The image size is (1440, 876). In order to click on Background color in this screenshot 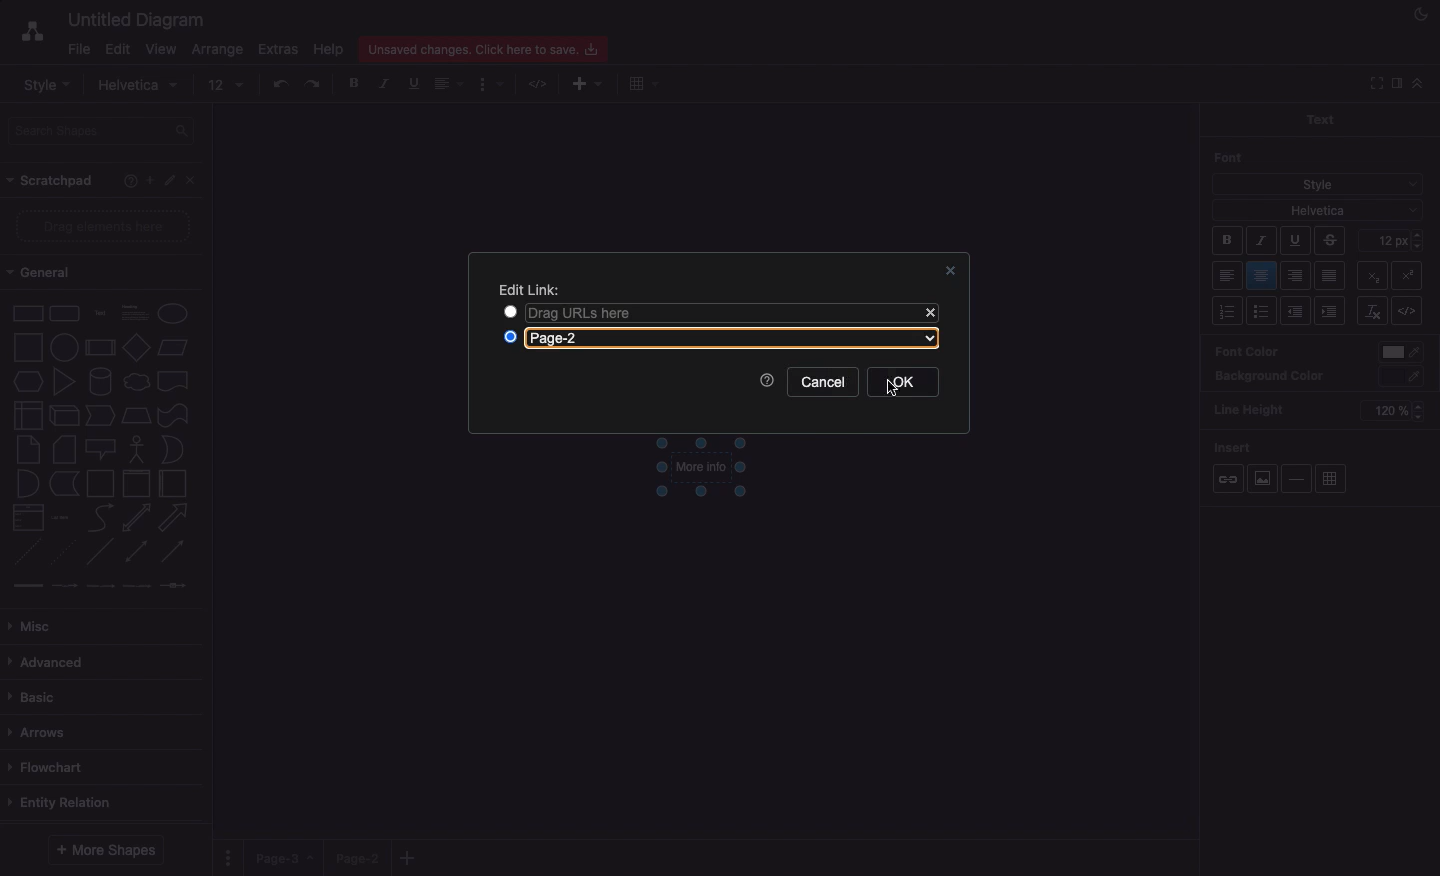, I will do `click(1270, 377)`.